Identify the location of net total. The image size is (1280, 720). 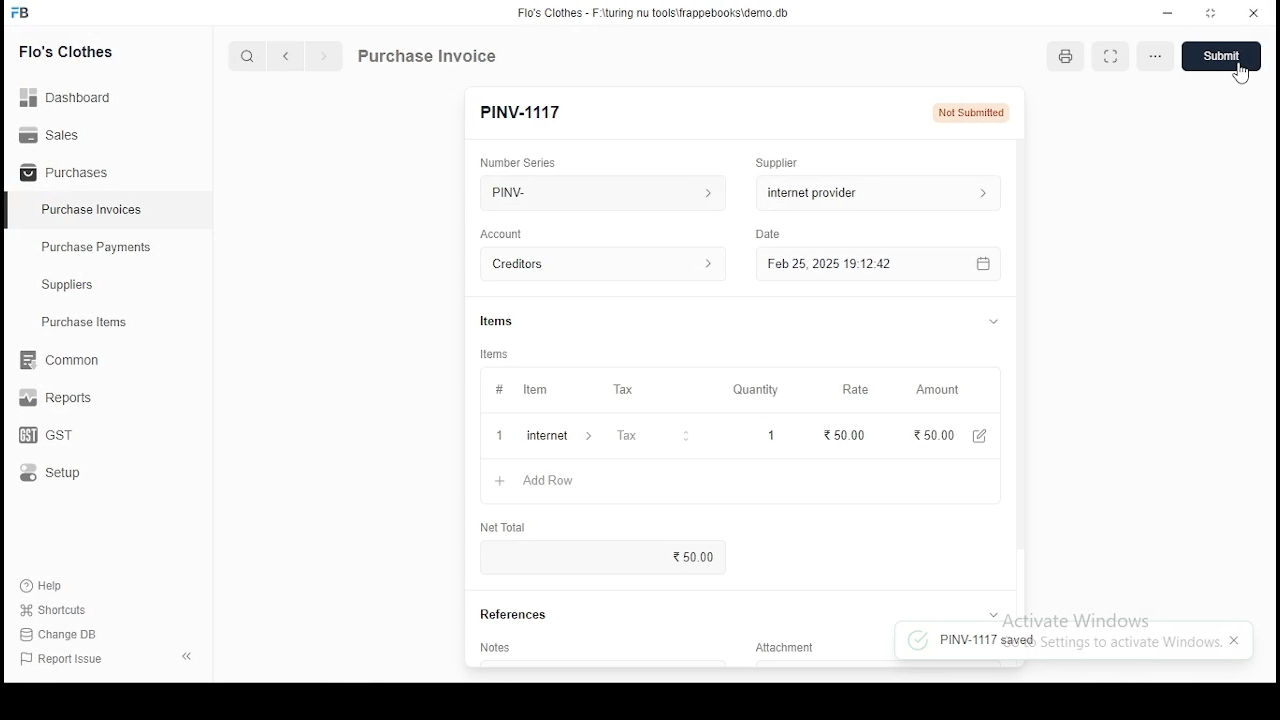
(505, 528).